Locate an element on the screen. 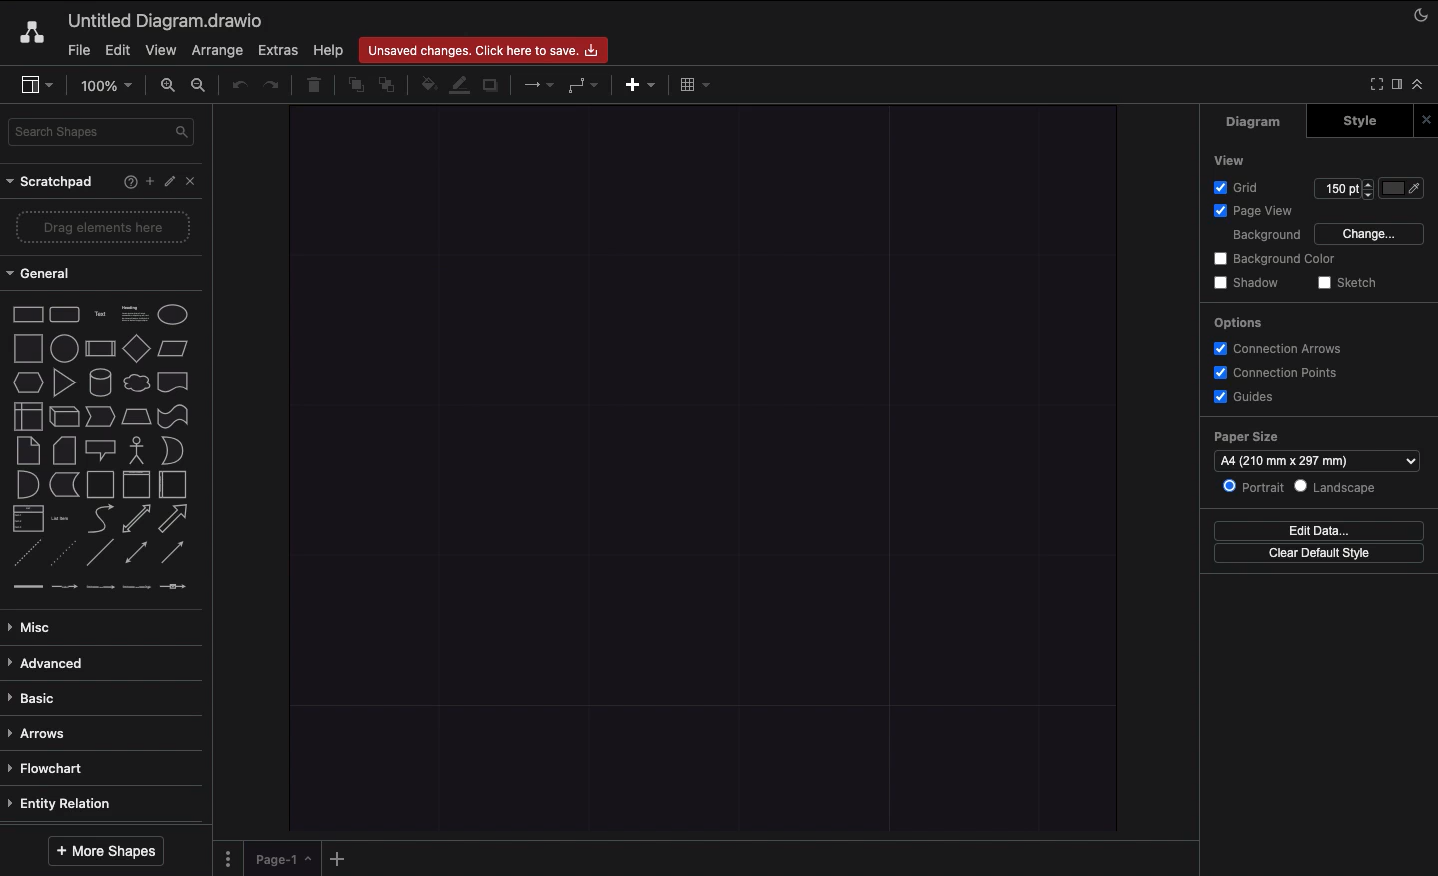 Image resolution: width=1438 pixels, height=876 pixels. Pages is located at coordinates (226, 858).